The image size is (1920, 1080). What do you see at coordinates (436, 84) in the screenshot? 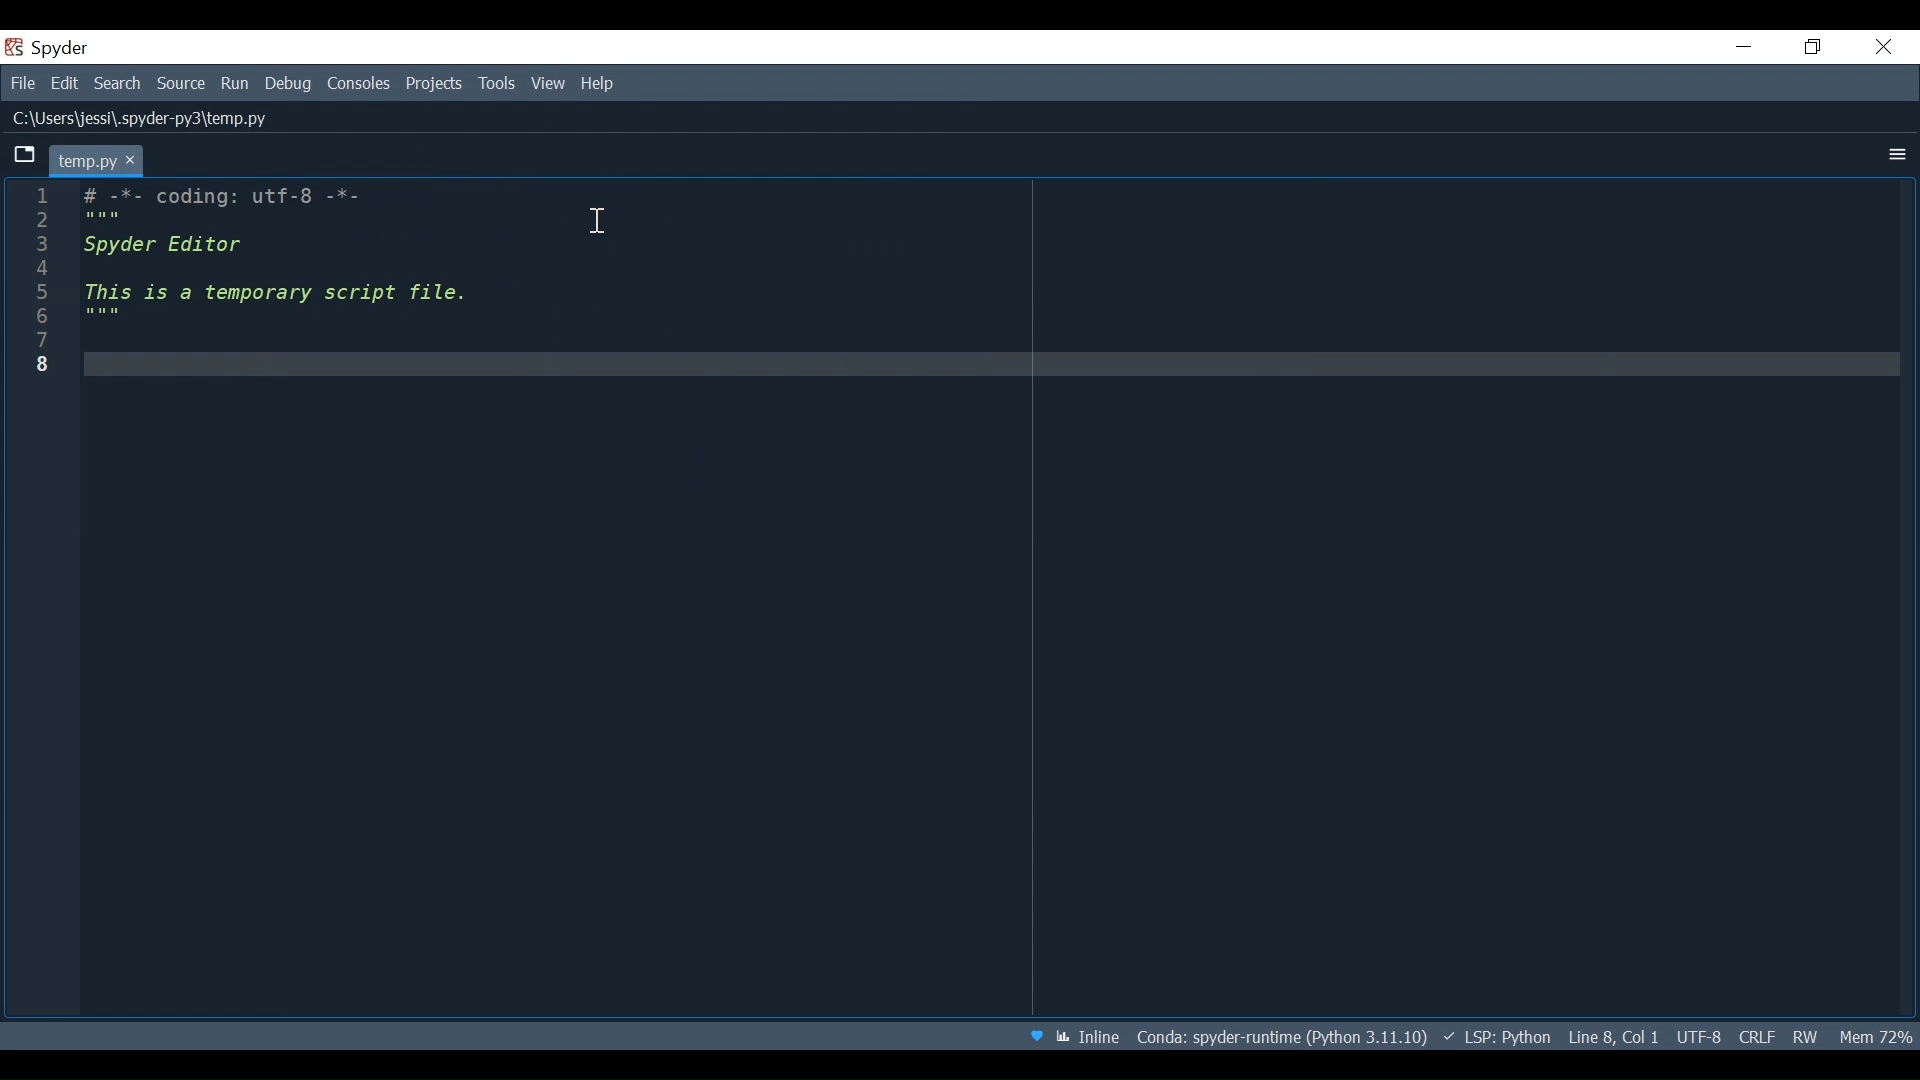
I see `Projects` at bounding box center [436, 84].